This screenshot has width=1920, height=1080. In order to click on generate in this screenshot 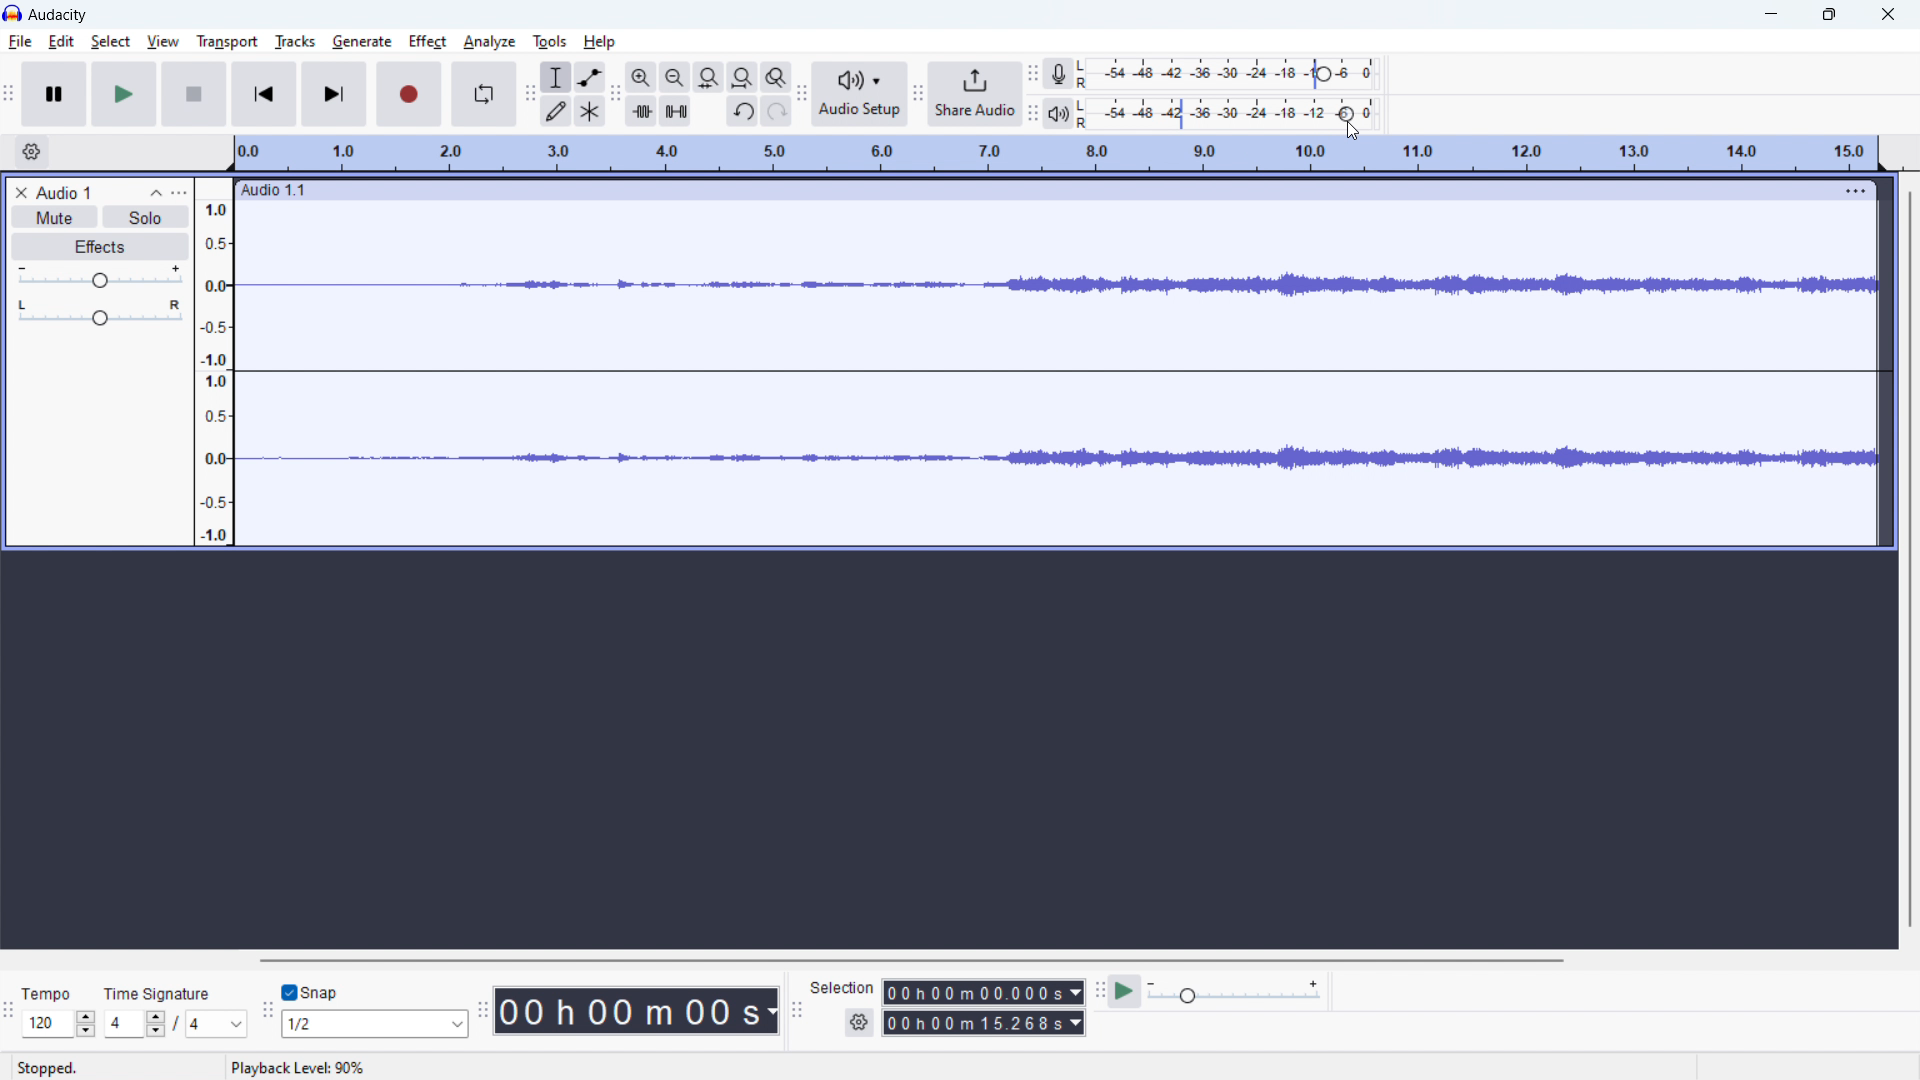, I will do `click(362, 41)`.